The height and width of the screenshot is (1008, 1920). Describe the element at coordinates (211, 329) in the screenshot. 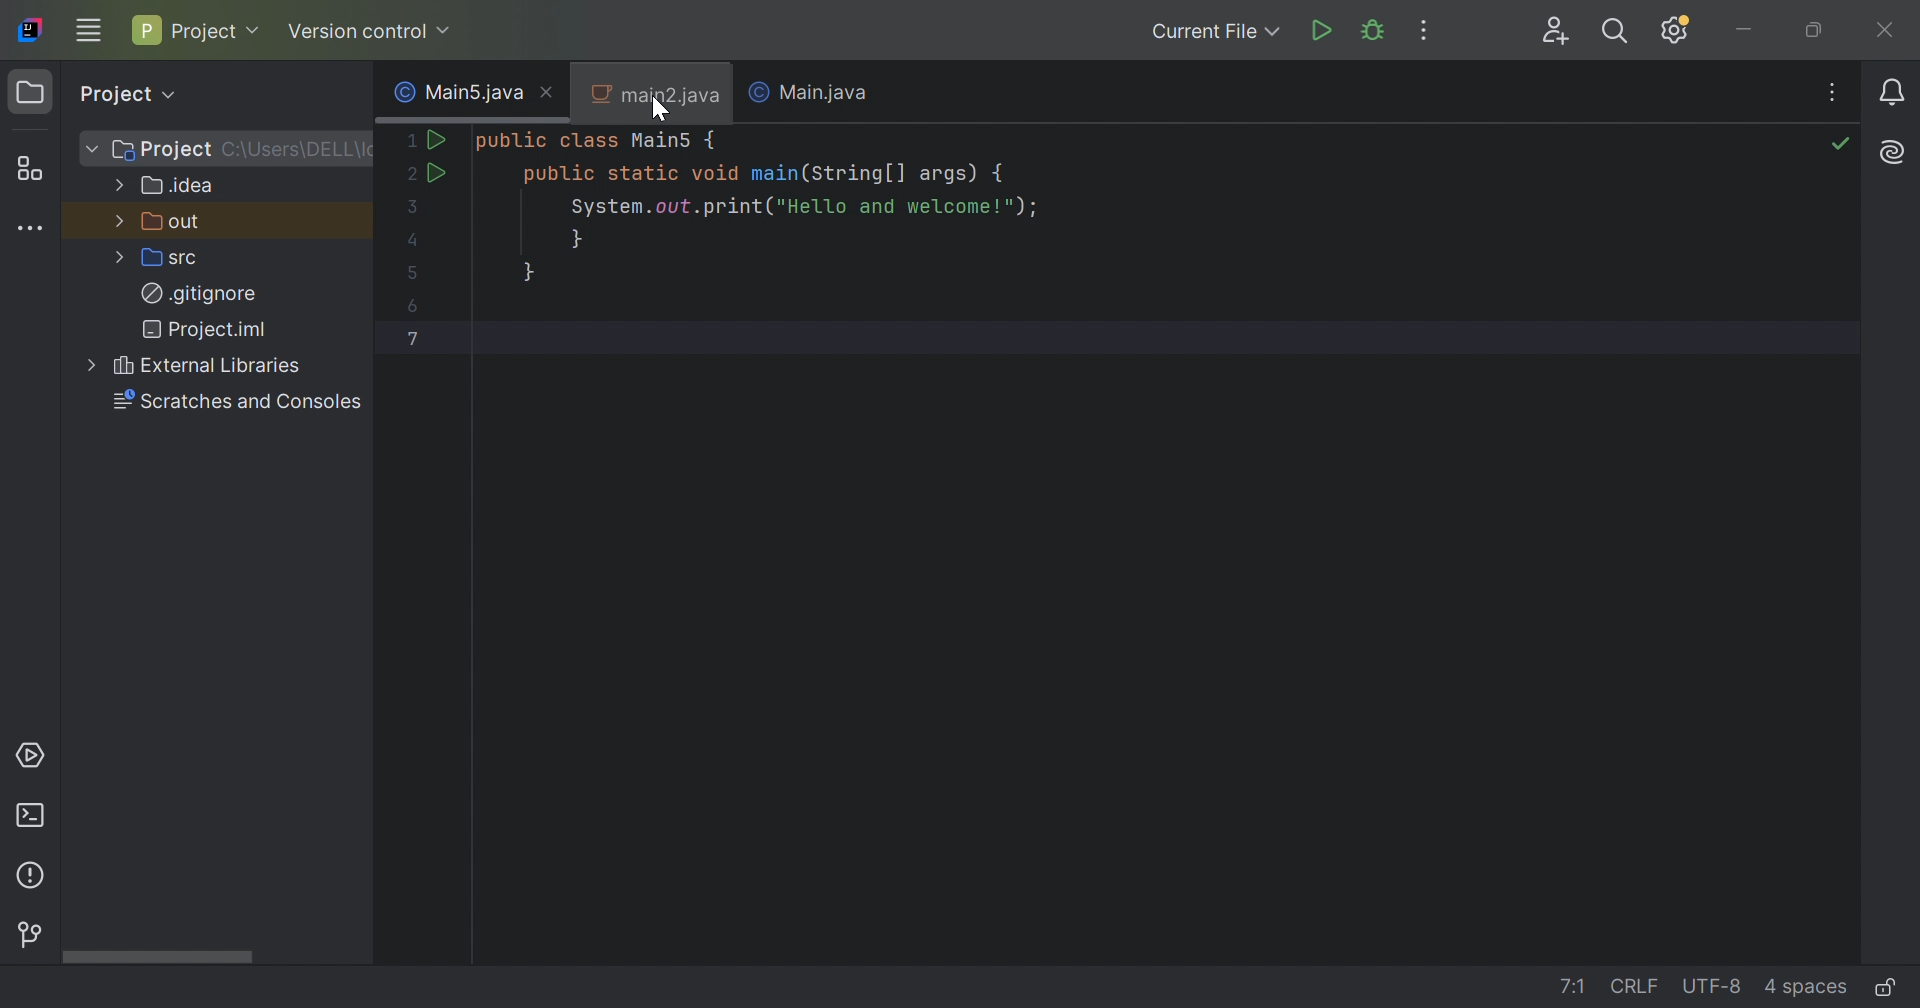

I see `Project.iml` at that location.